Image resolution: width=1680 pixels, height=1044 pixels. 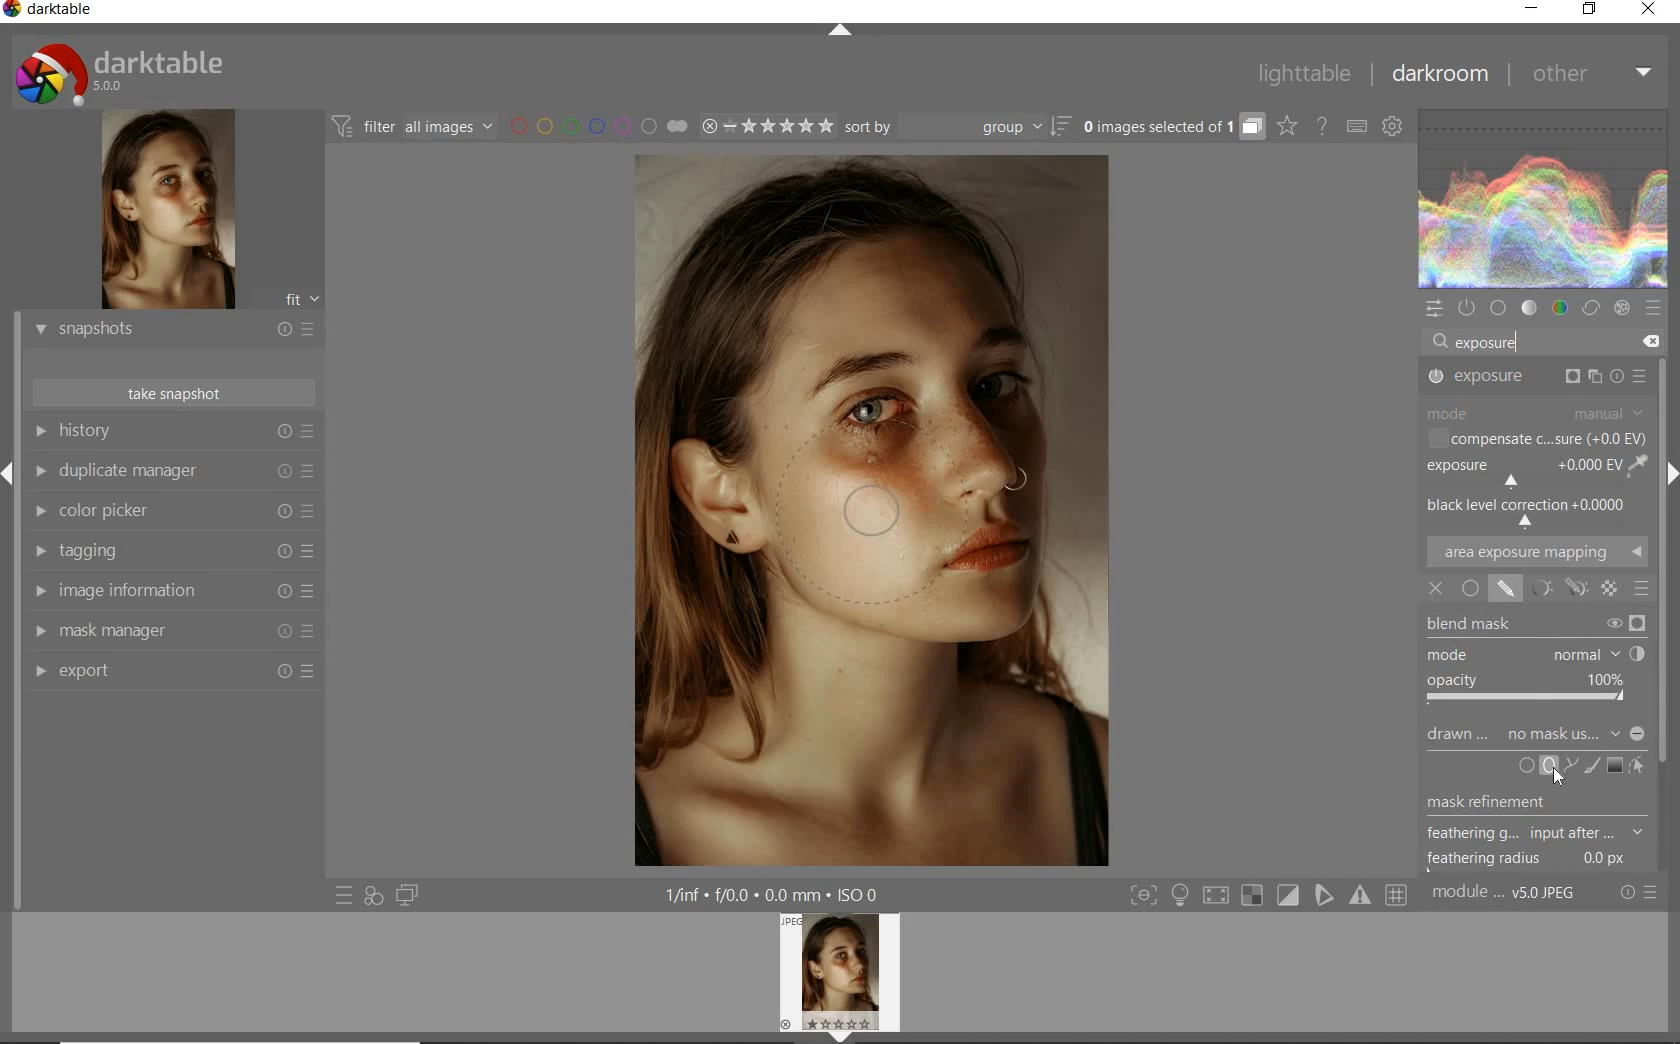 What do you see at coordinates (1171, 127) in the screenshot?
I see `expand grouped images` at bounding box center [1171, 127].